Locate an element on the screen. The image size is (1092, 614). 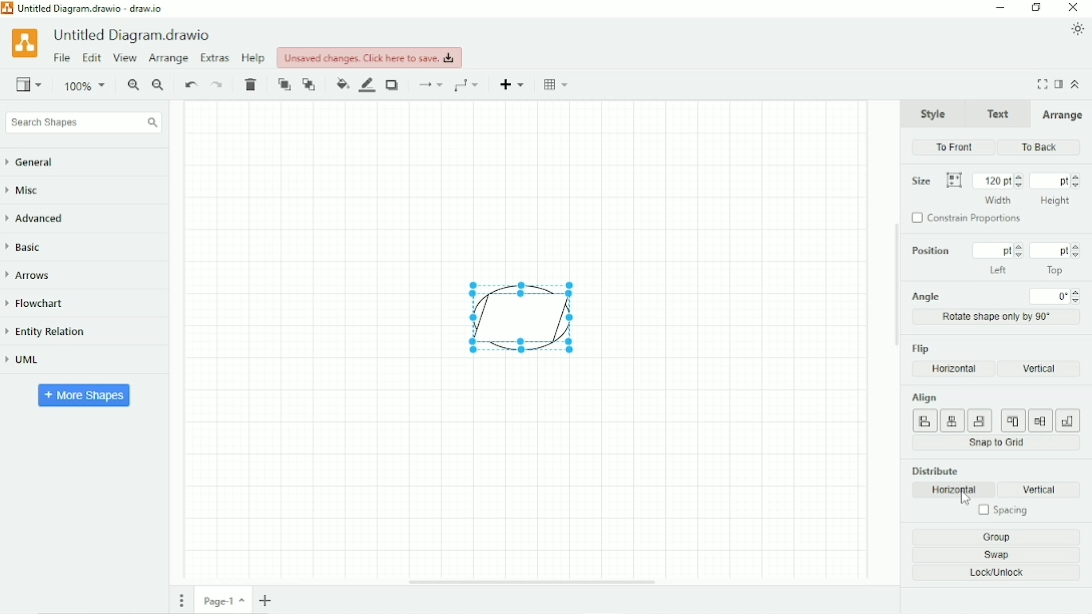
Edit is located at coordinates (91, 59).